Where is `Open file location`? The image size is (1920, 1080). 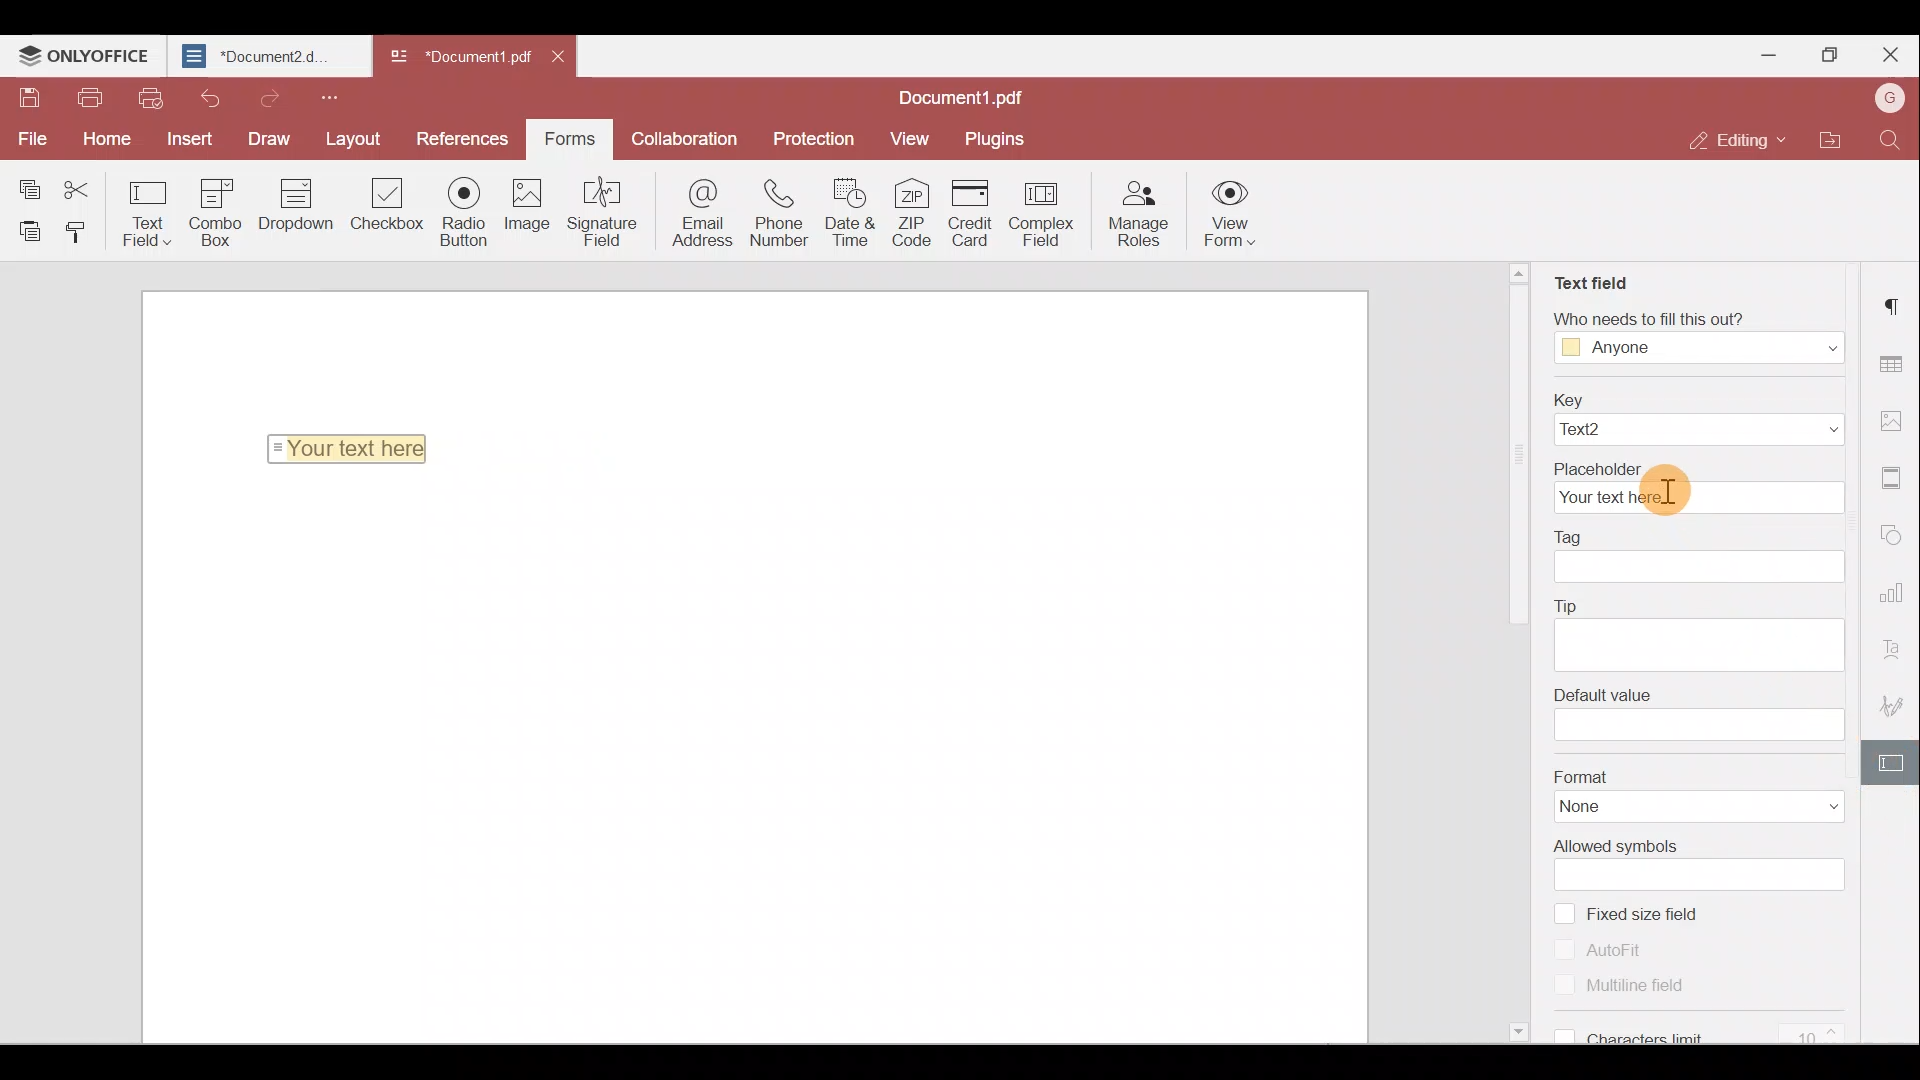
Open file location is located at coordinates (1824, 138).